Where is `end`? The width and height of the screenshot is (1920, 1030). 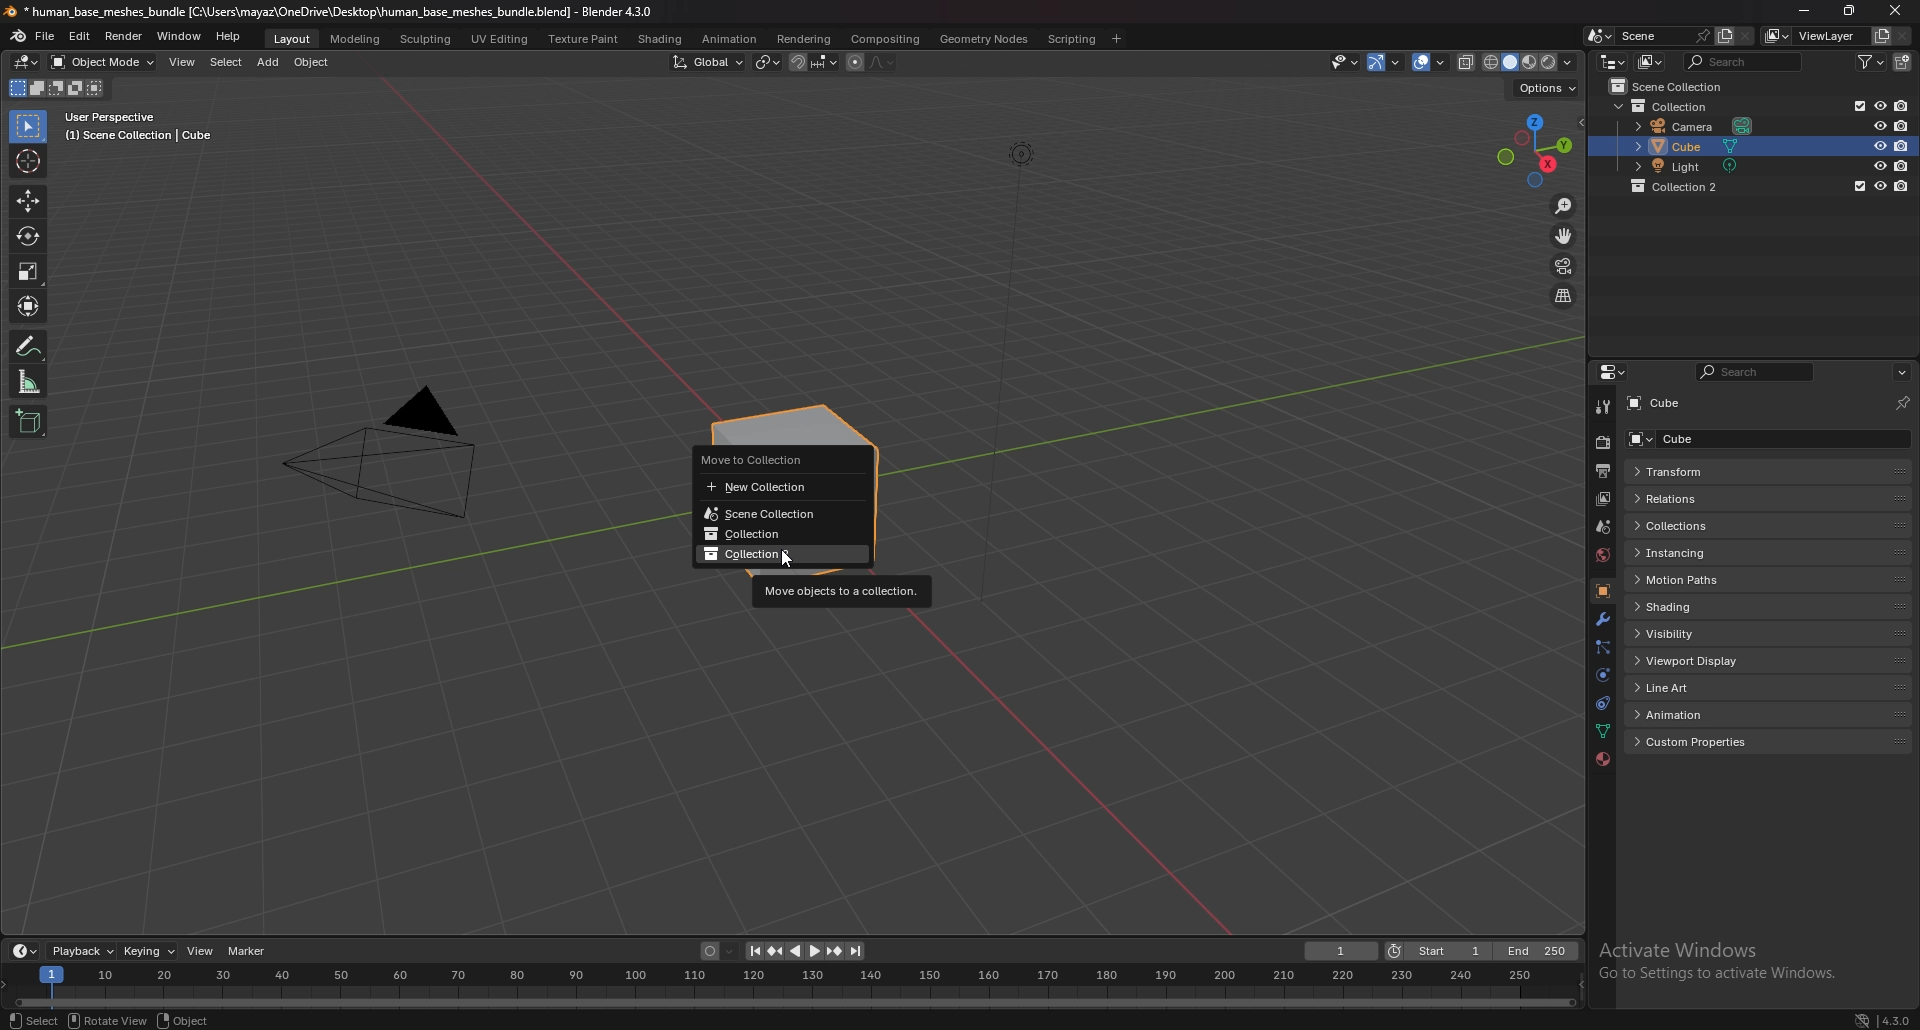 end is located at coordinates (1537, 951).